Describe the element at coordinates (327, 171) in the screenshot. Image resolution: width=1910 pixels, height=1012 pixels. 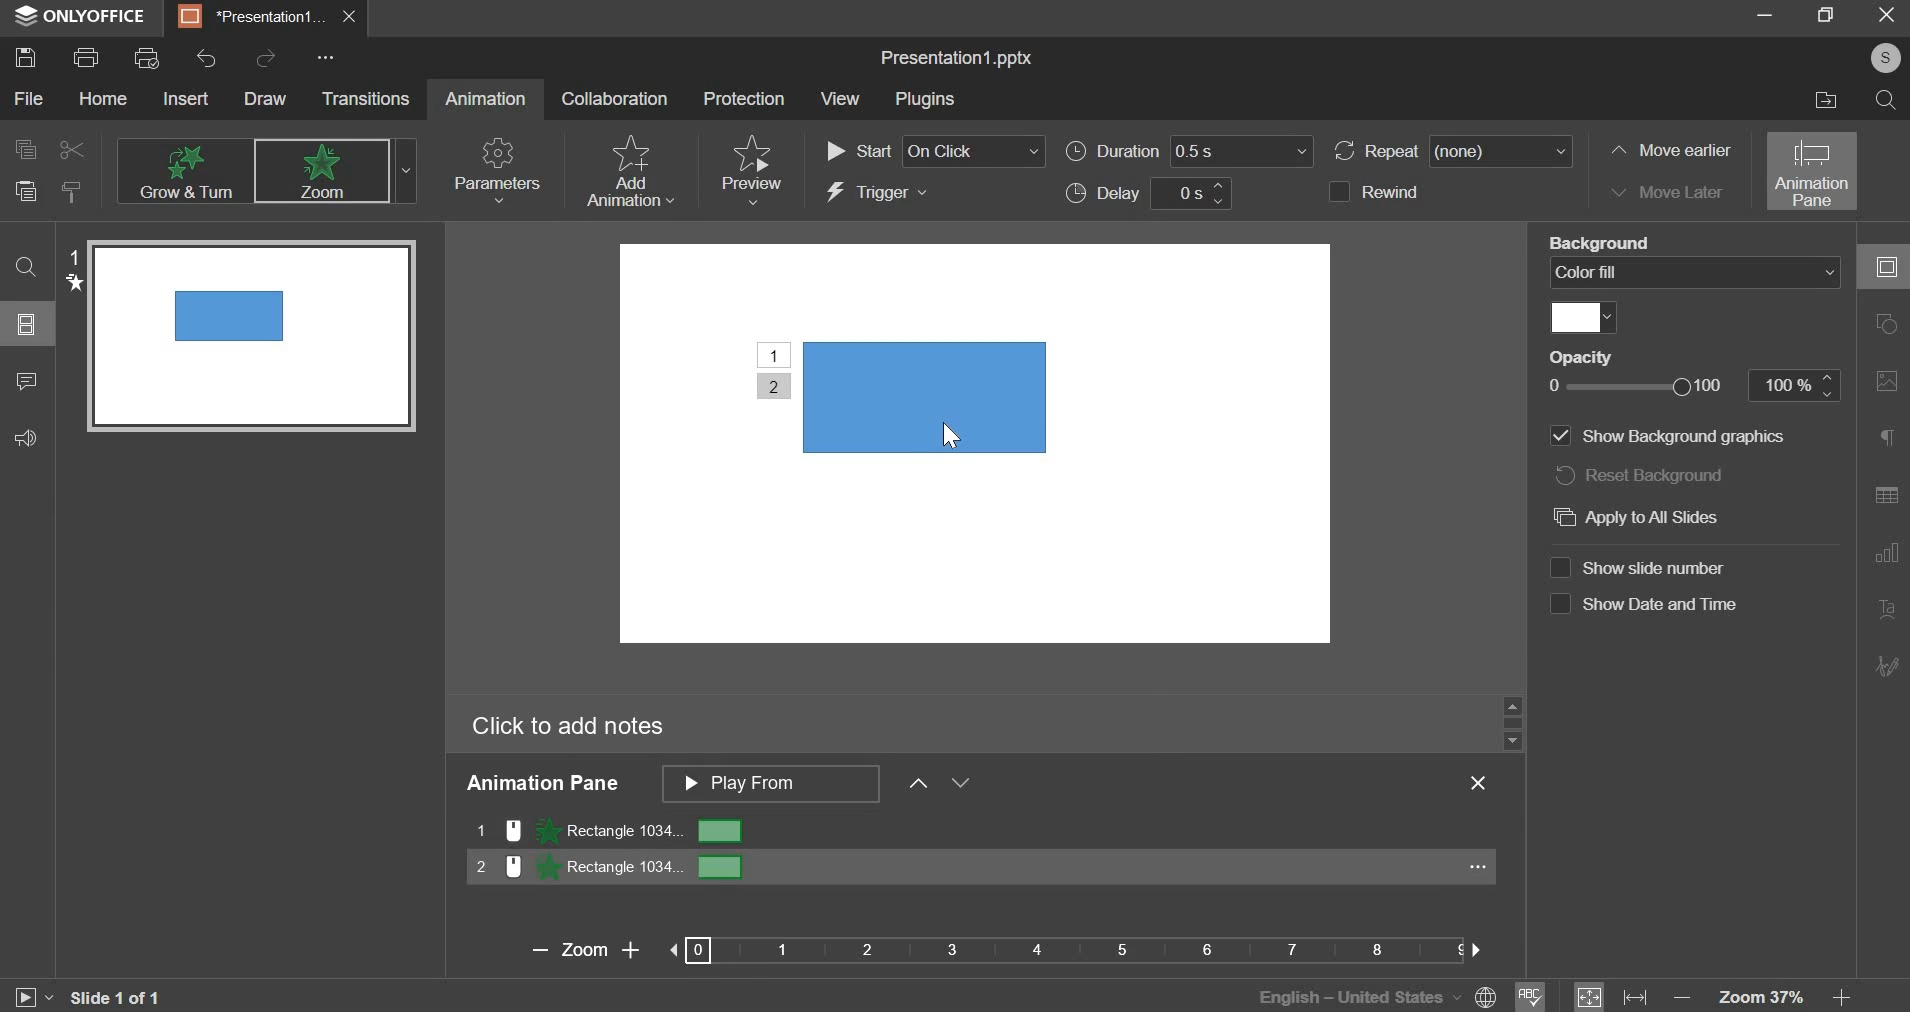
I see `appear` at that location.